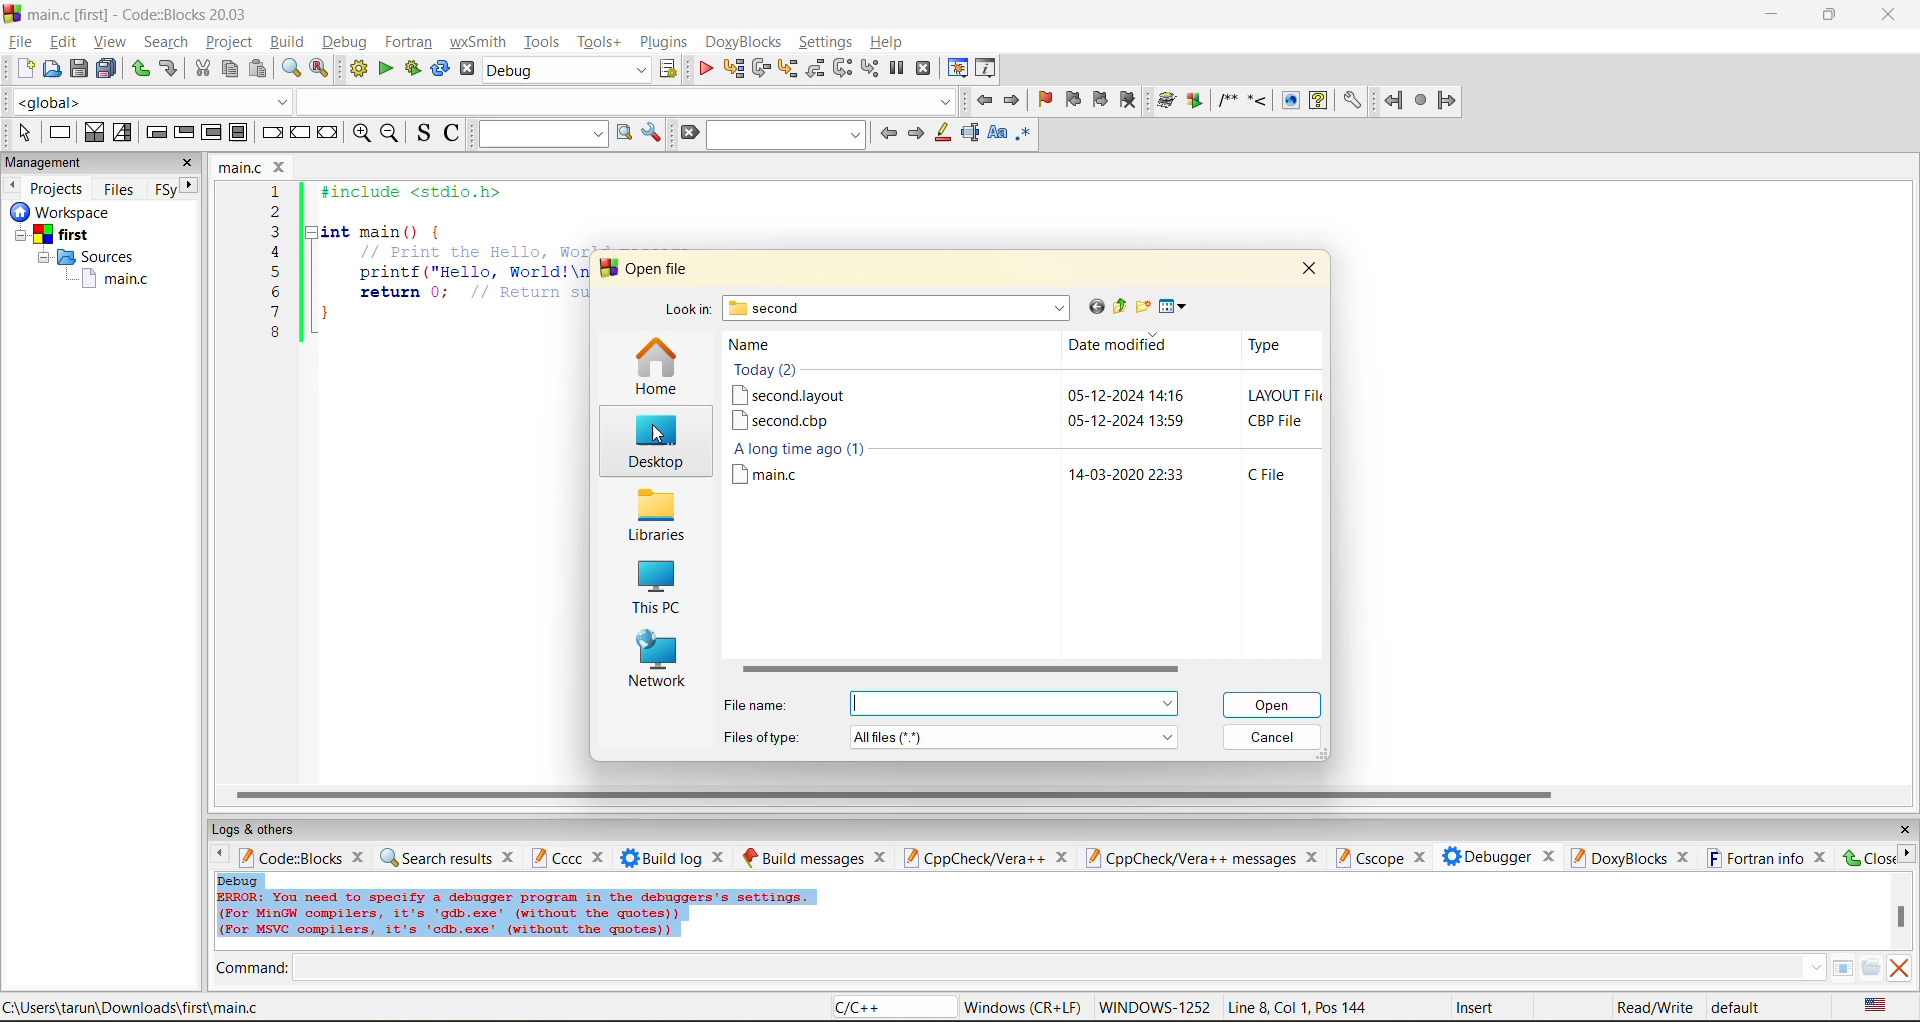 Image resolution: width=1920 pixels, height=1022 pixels. I want to click on Print the Hello, world message, so click(474, 251).